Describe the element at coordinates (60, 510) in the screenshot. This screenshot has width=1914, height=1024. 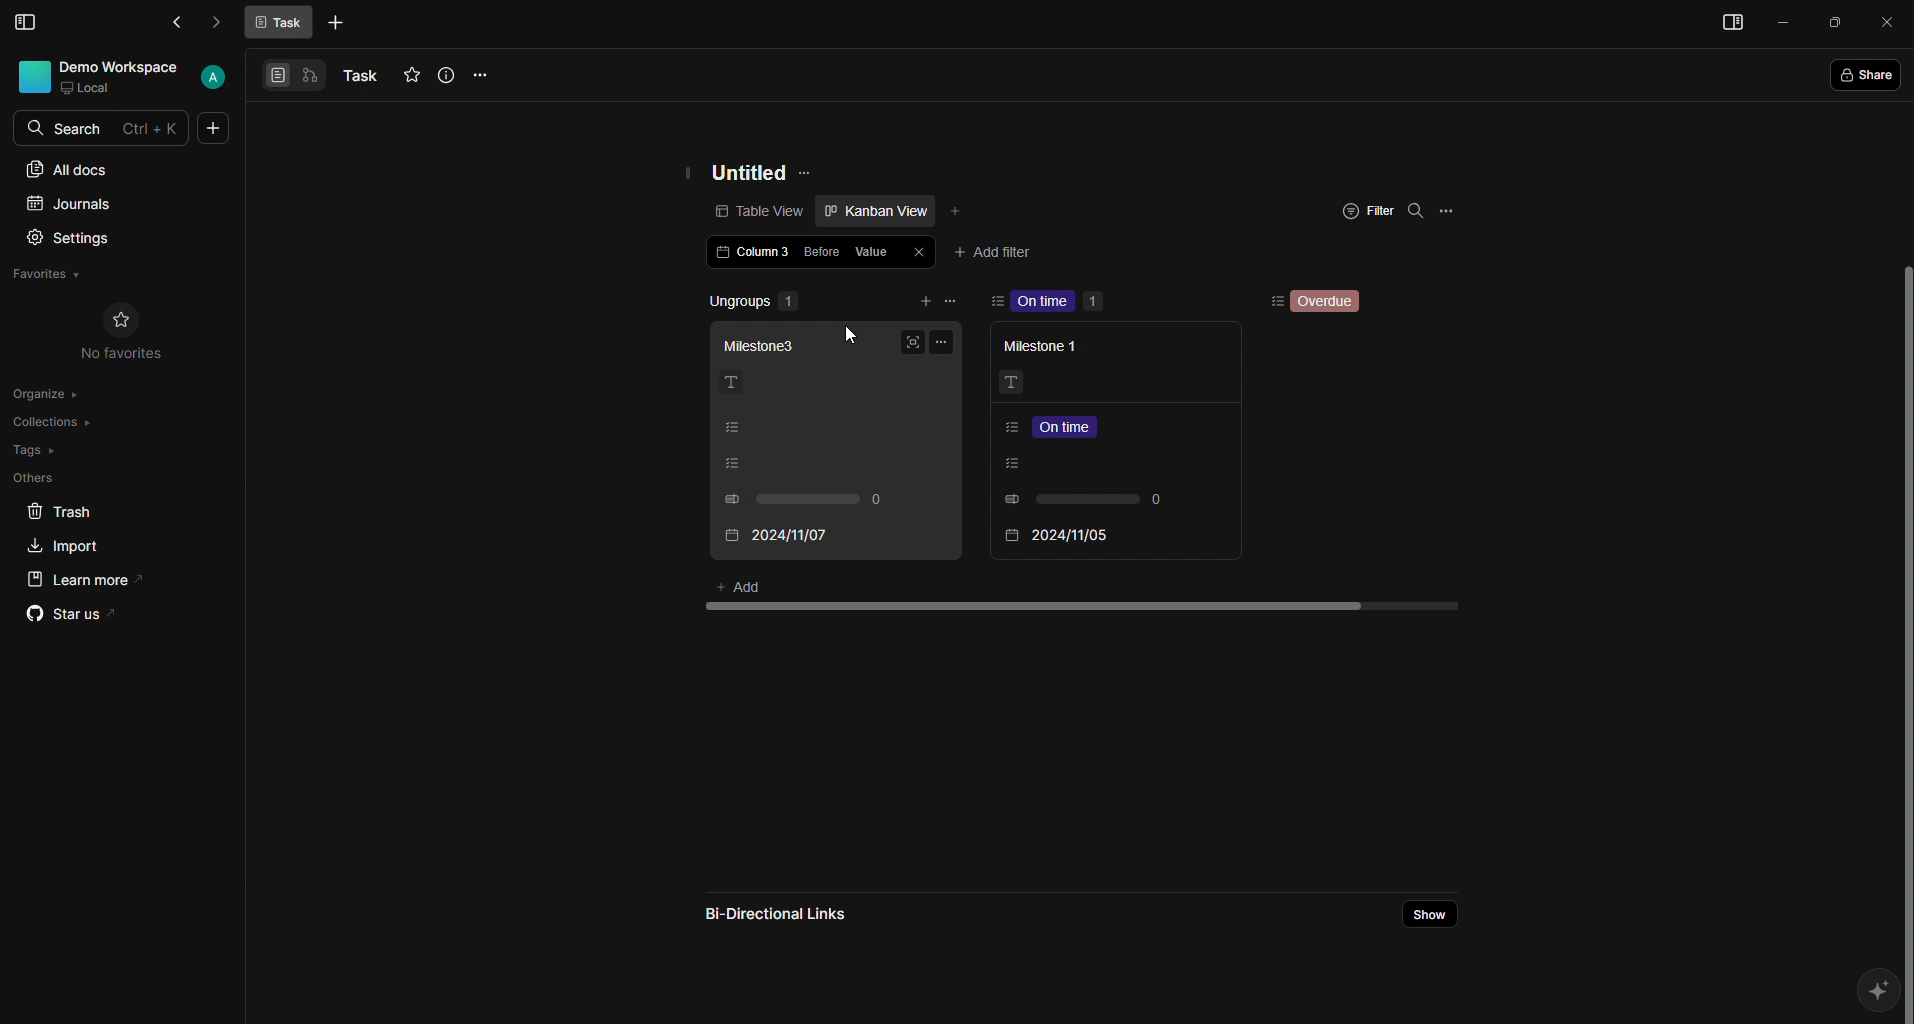
I see `Trash` at that location.